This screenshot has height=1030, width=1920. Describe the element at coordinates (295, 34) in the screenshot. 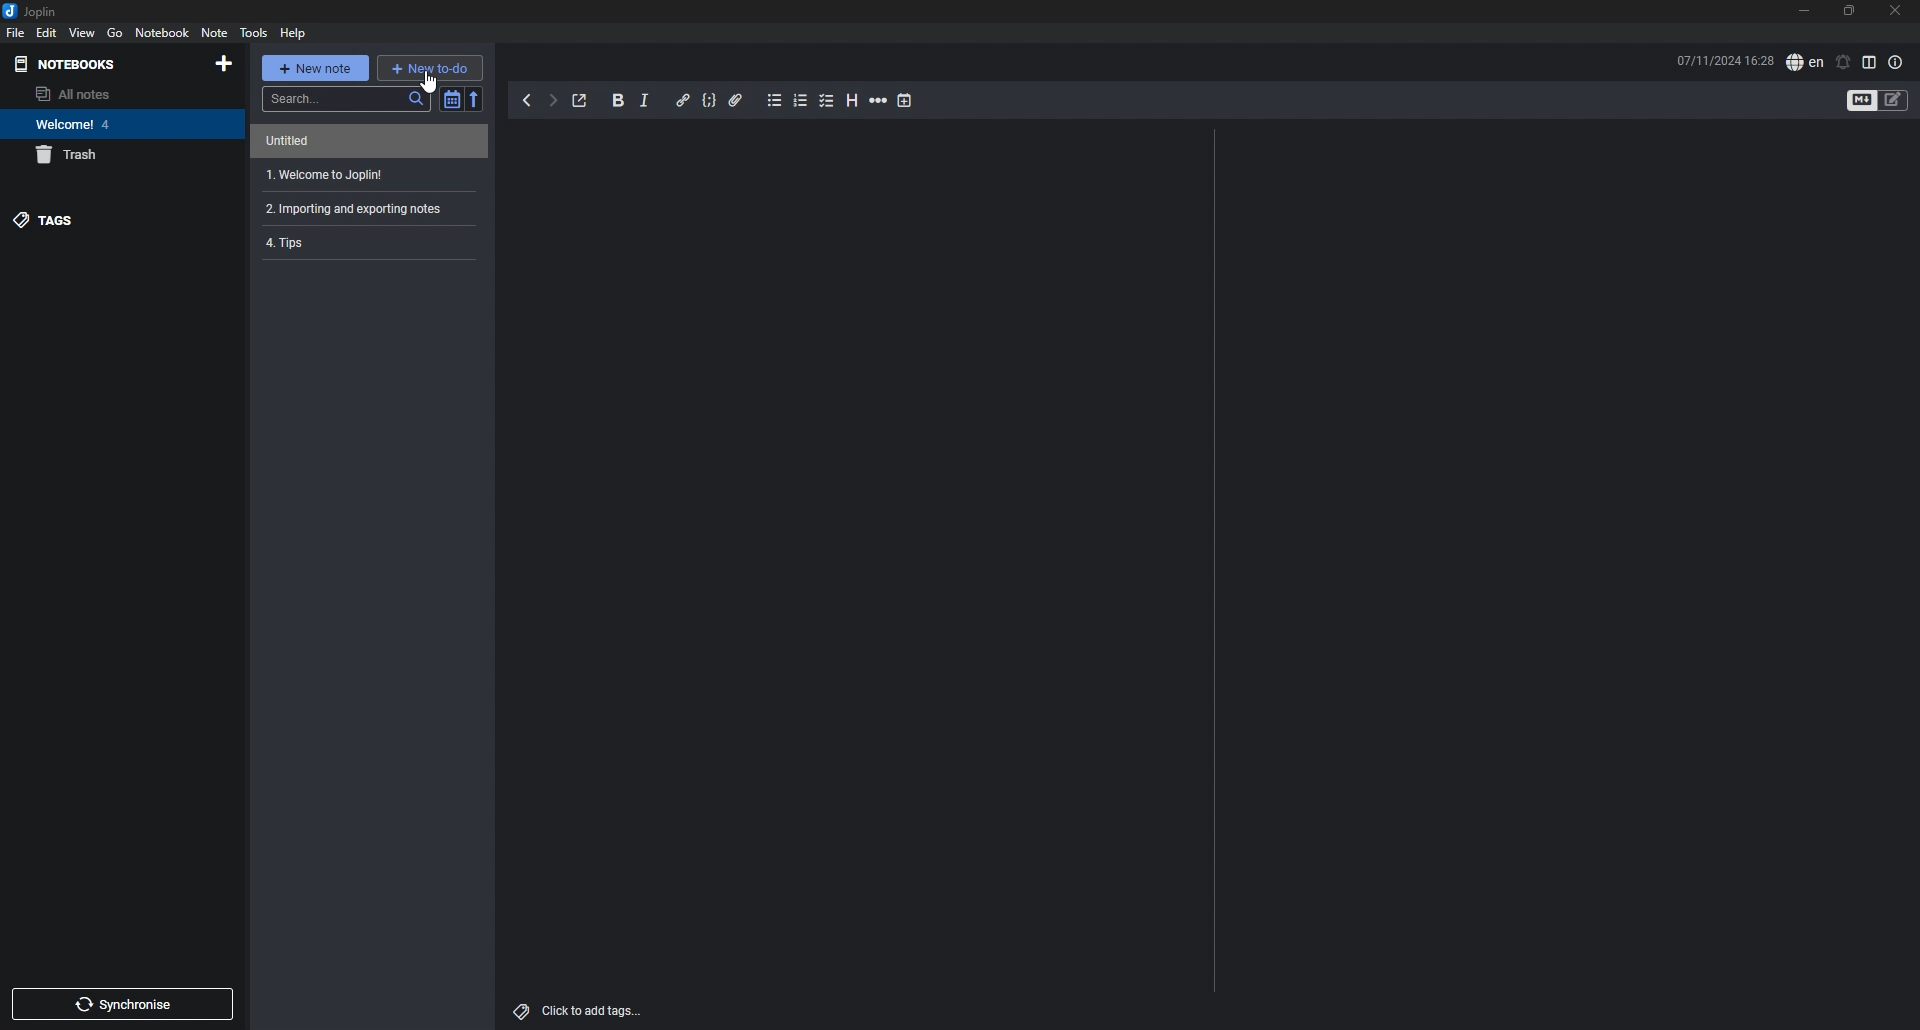

I see `help` at that location.